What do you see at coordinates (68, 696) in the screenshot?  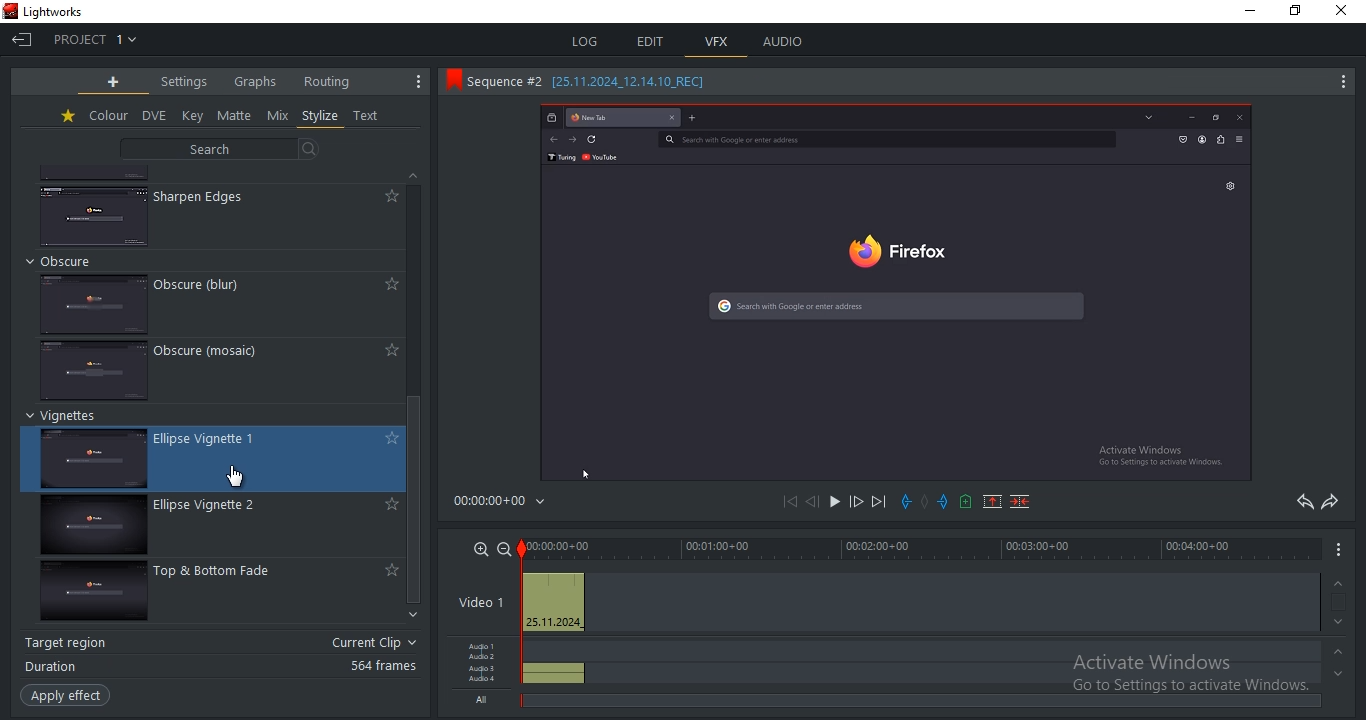 I see `apply effect` at bounding box center [68, 696].